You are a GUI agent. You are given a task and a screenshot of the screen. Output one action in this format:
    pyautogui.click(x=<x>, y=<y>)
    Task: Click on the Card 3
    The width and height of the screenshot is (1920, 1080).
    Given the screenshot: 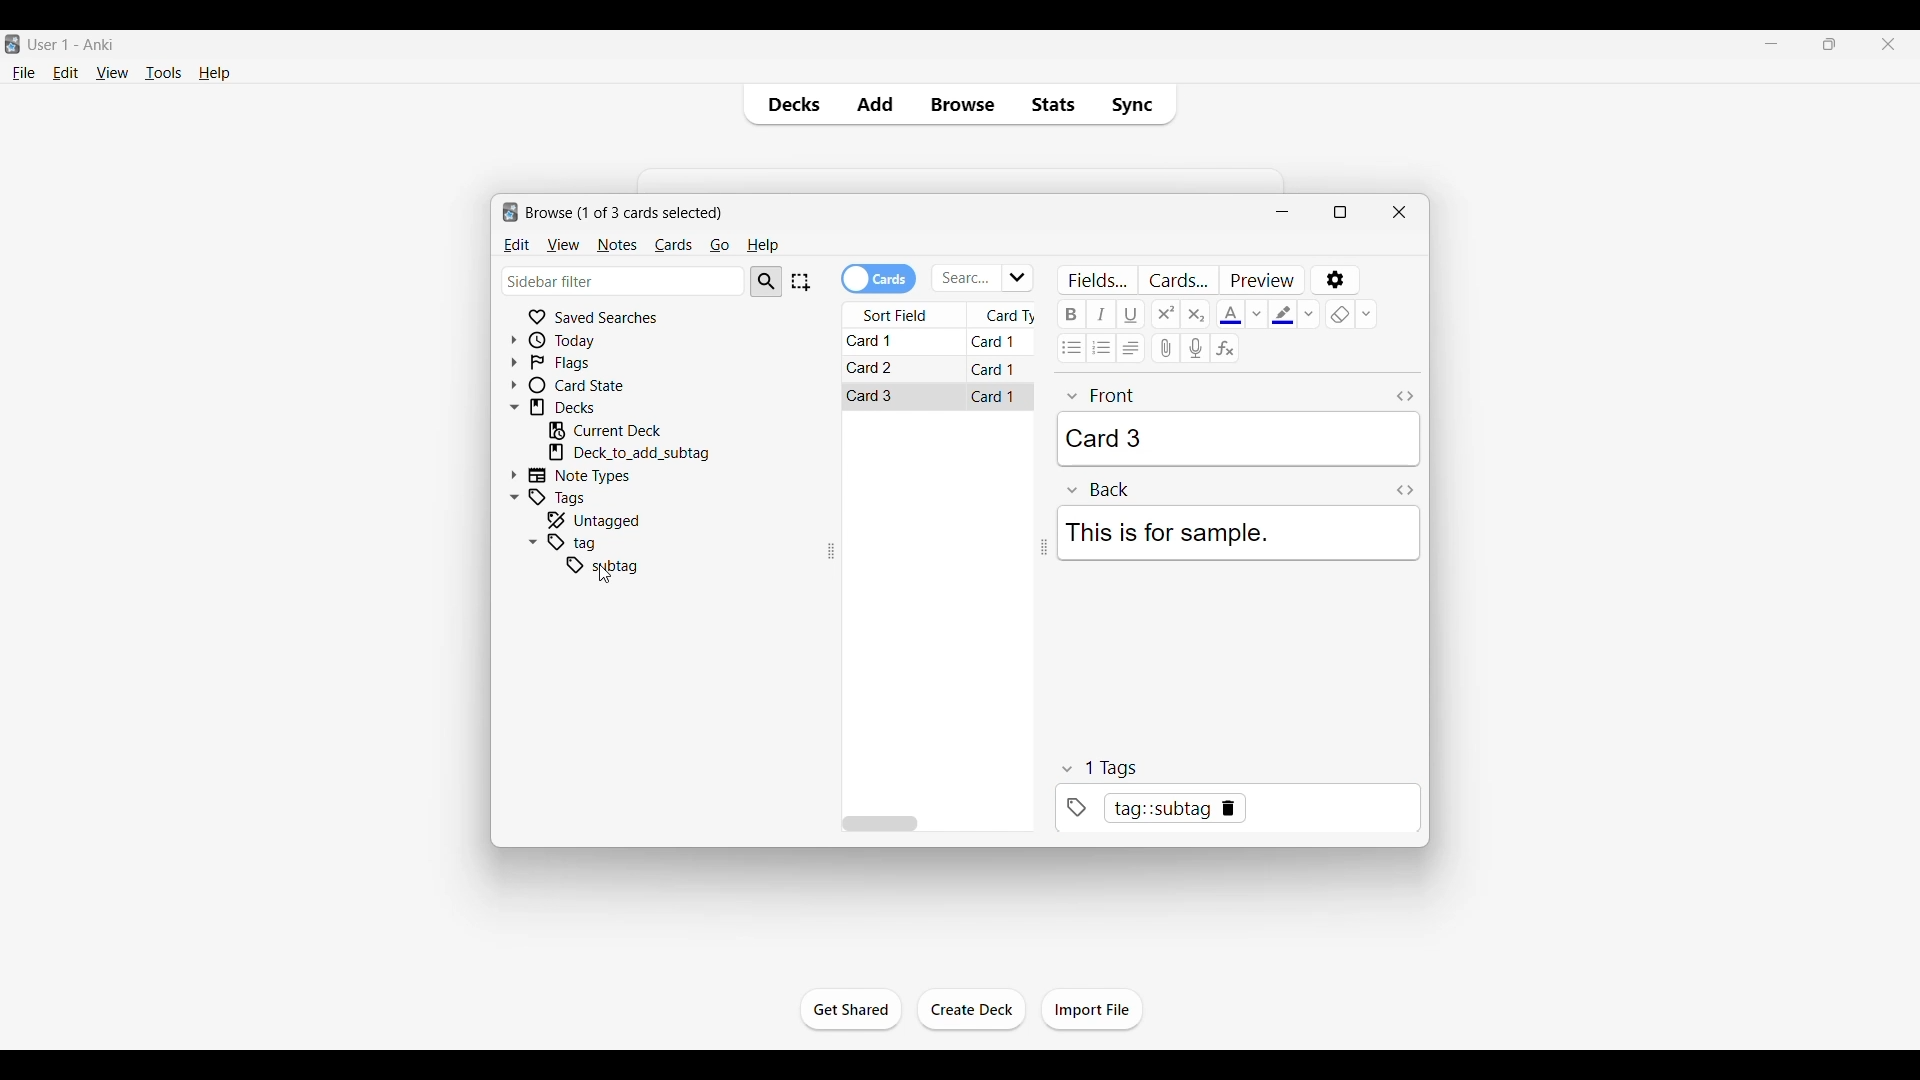 What is the action you would take?
    pyautogui.click(x=1238, y=439)
    